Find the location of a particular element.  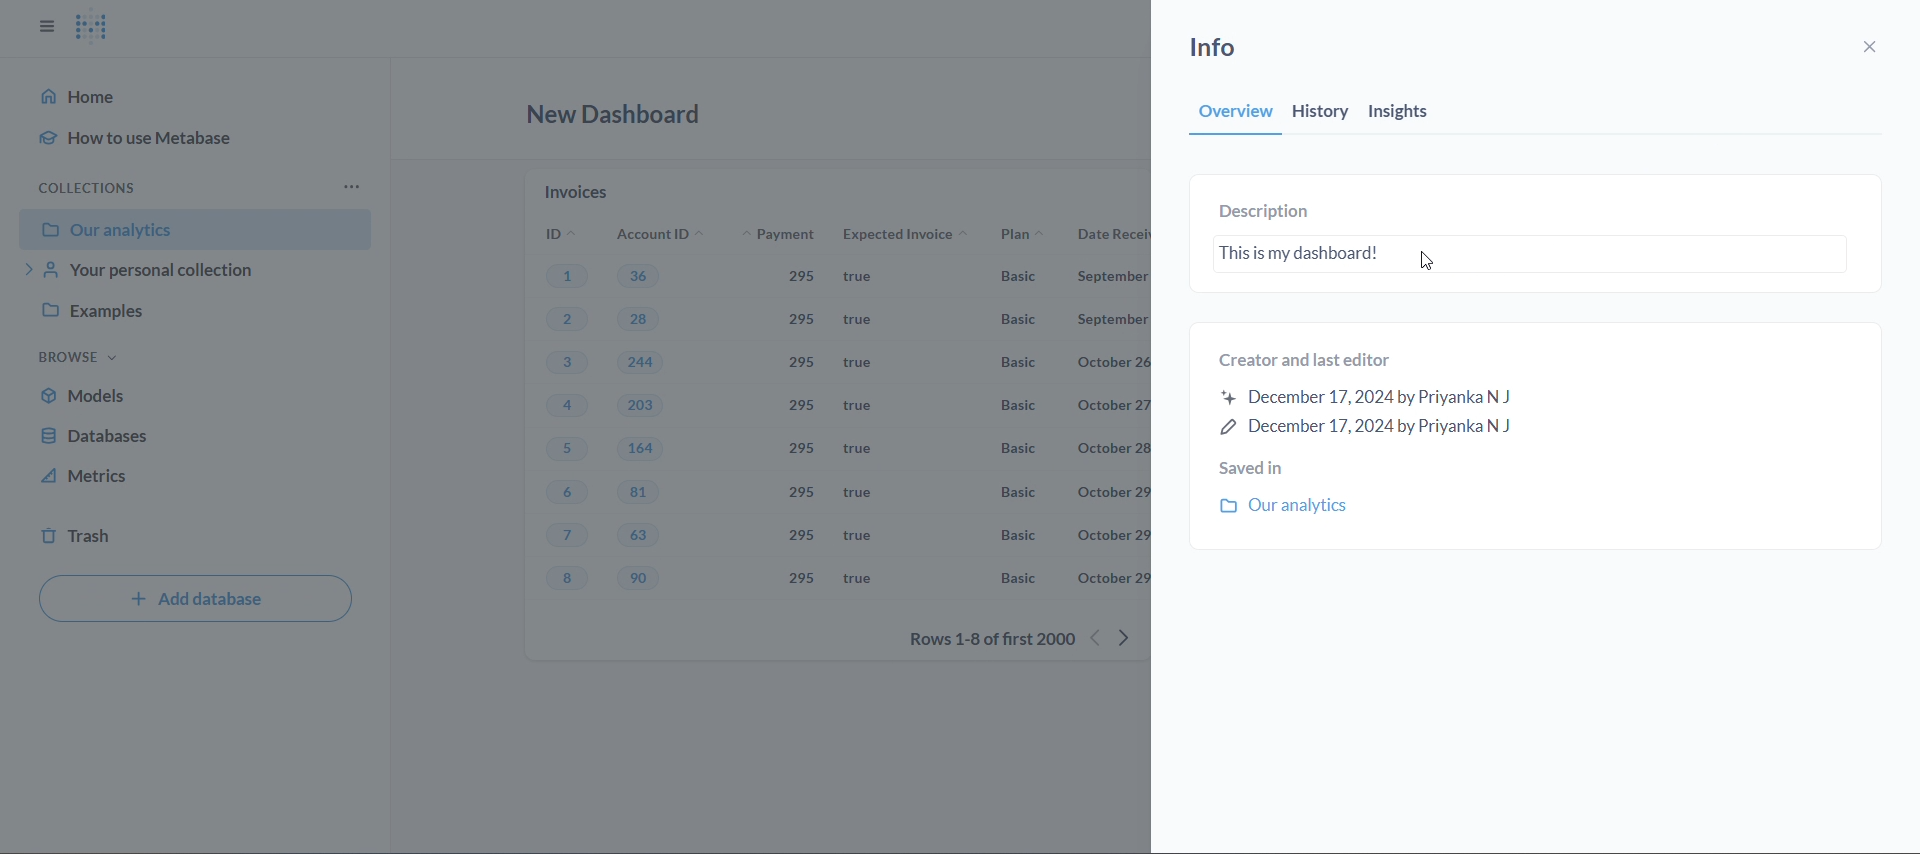

more  is located at coordinates (357, 185).